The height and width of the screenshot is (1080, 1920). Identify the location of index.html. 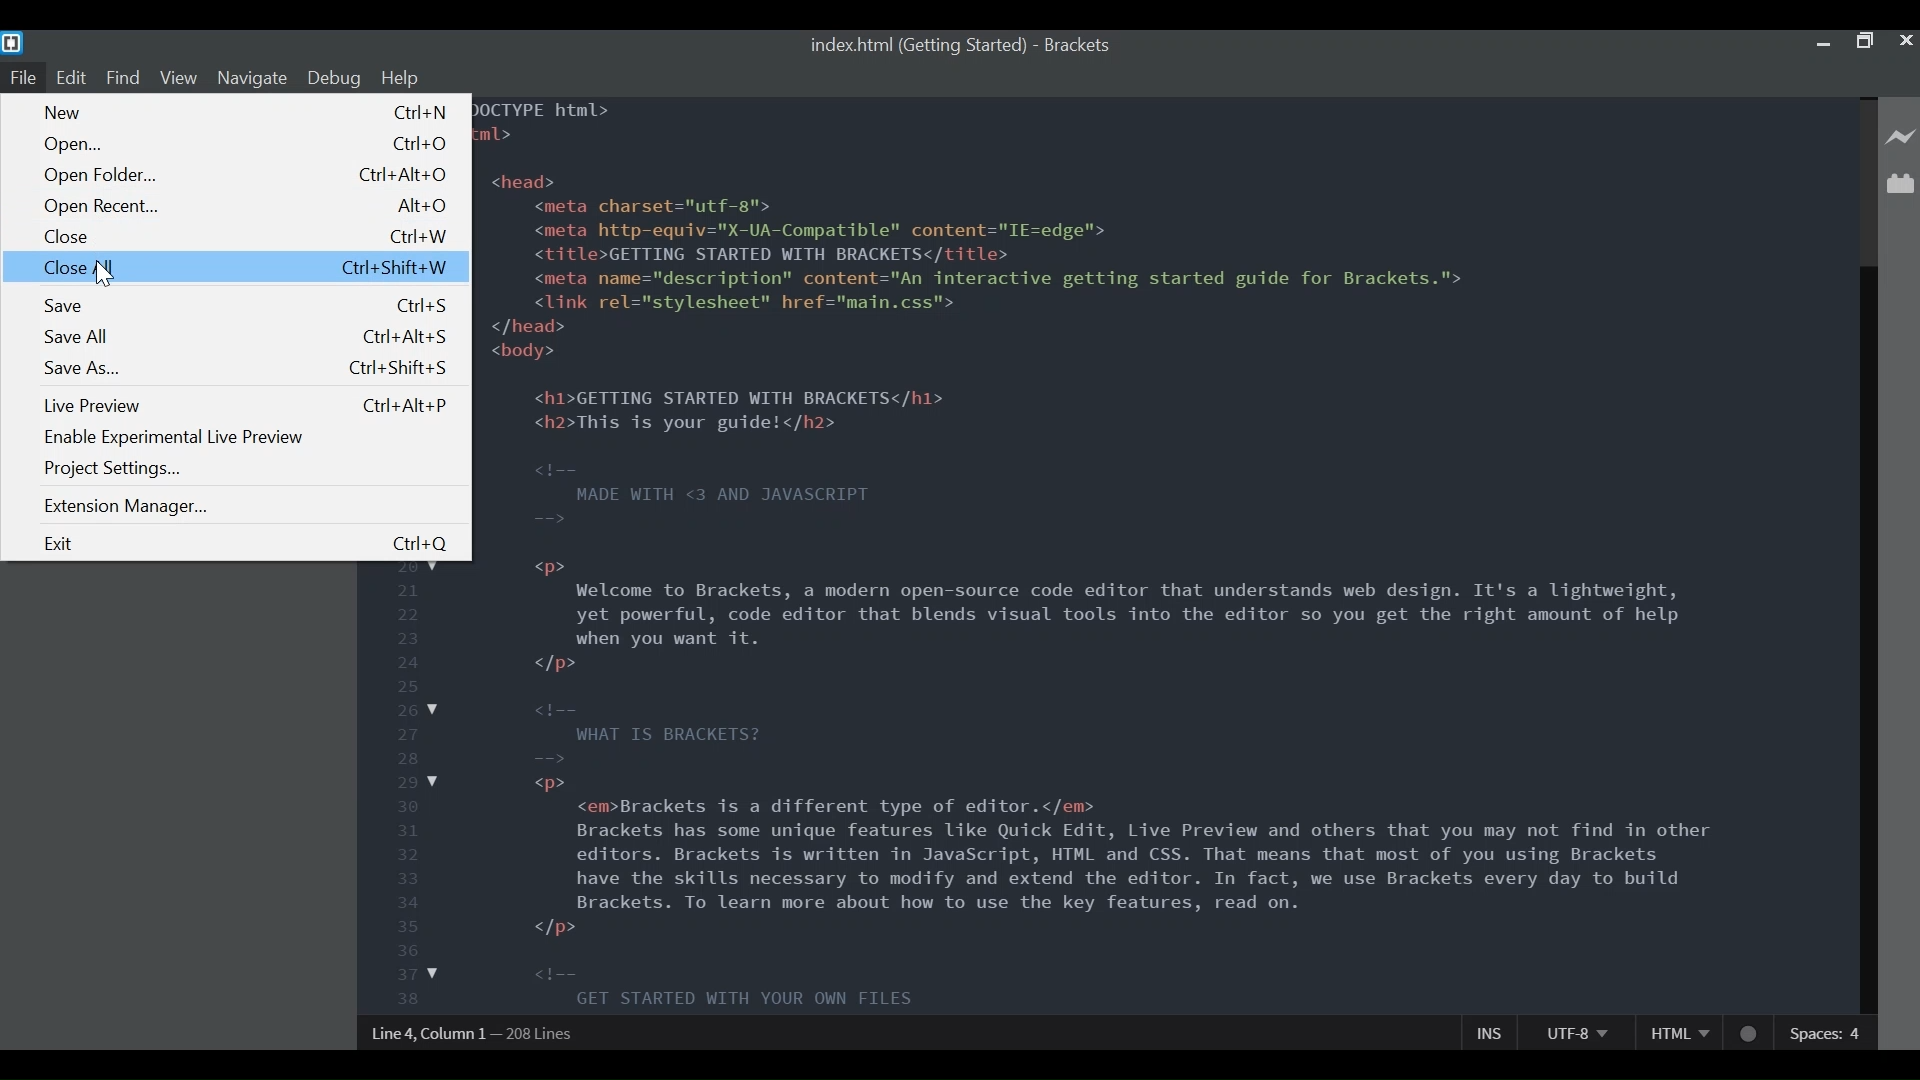
(916, 44).